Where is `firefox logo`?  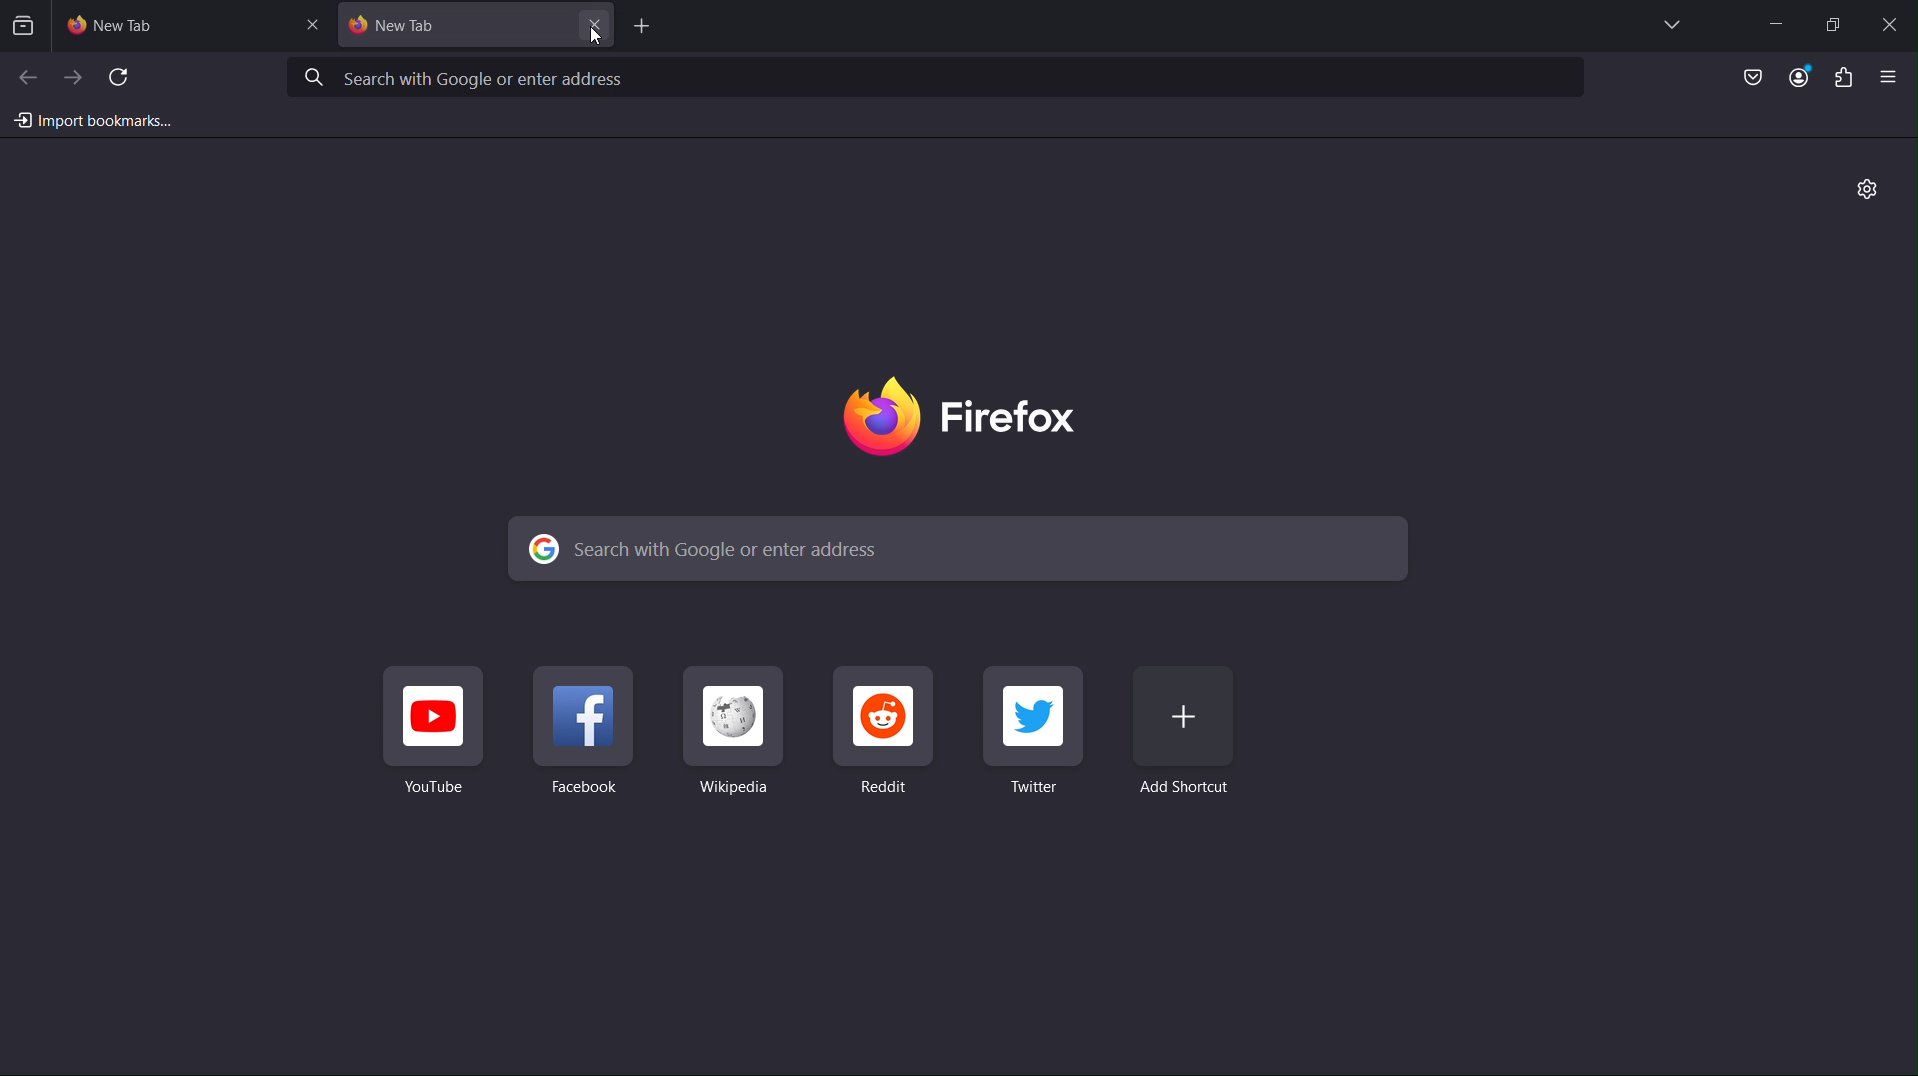
firefox logo is located at coordinates (963, 419).